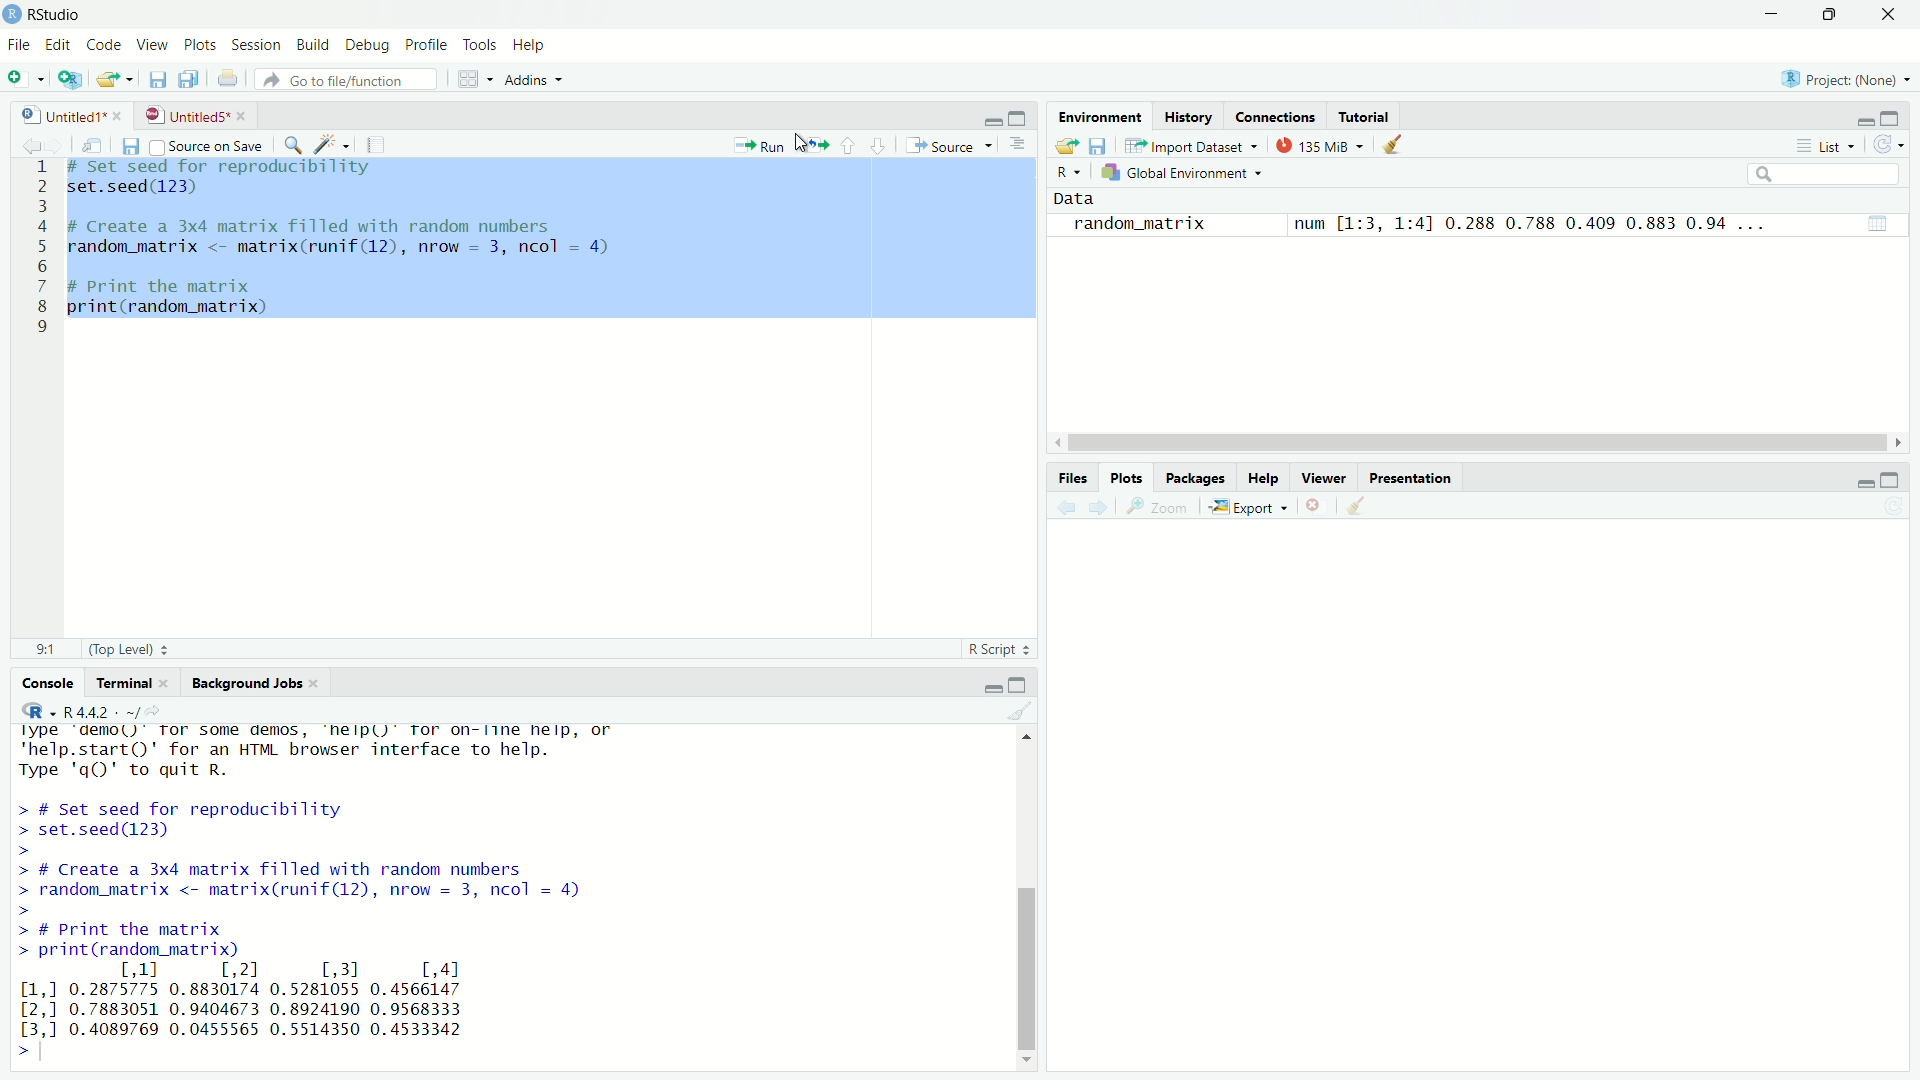 The height and width of the screenshot is (1080, 1920). What do you see at coordinates (102, 710) in the screenshot?
I see `, R442 - -` at bounding box center [102, 710].